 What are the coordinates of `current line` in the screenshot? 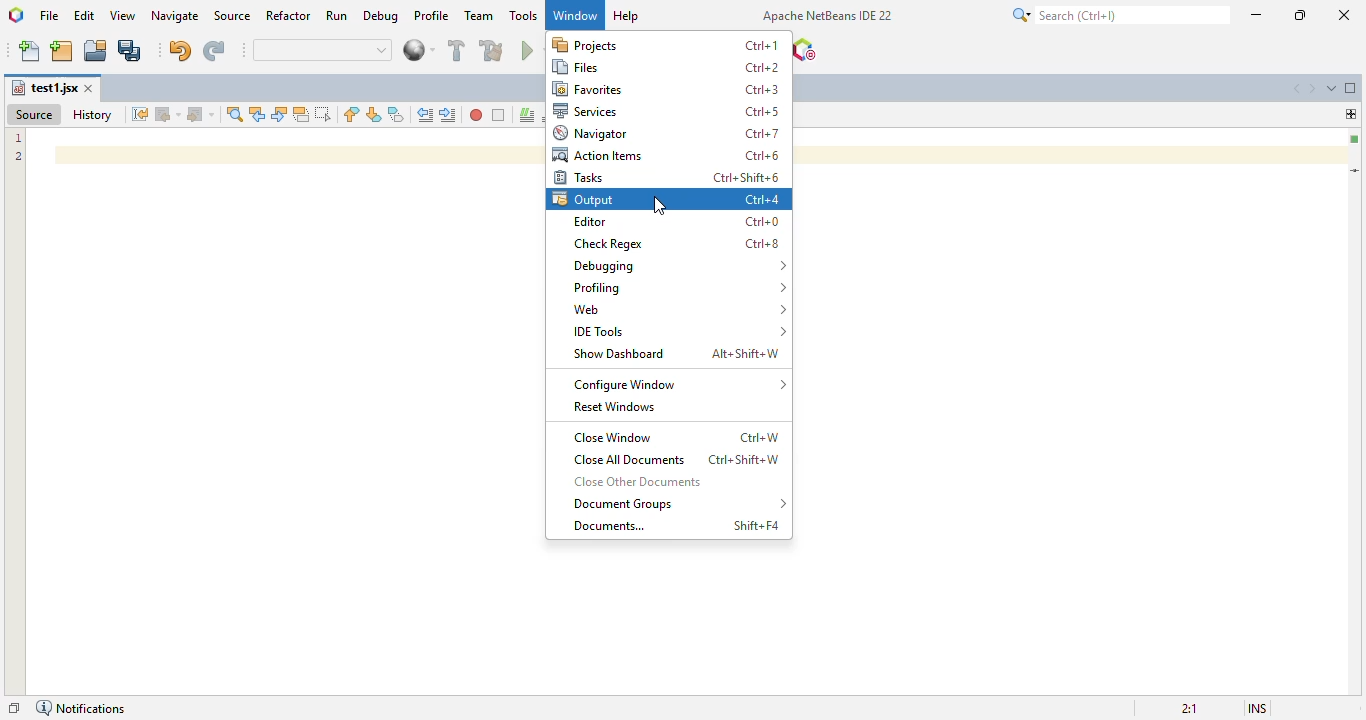 It's located at (1356, 170).